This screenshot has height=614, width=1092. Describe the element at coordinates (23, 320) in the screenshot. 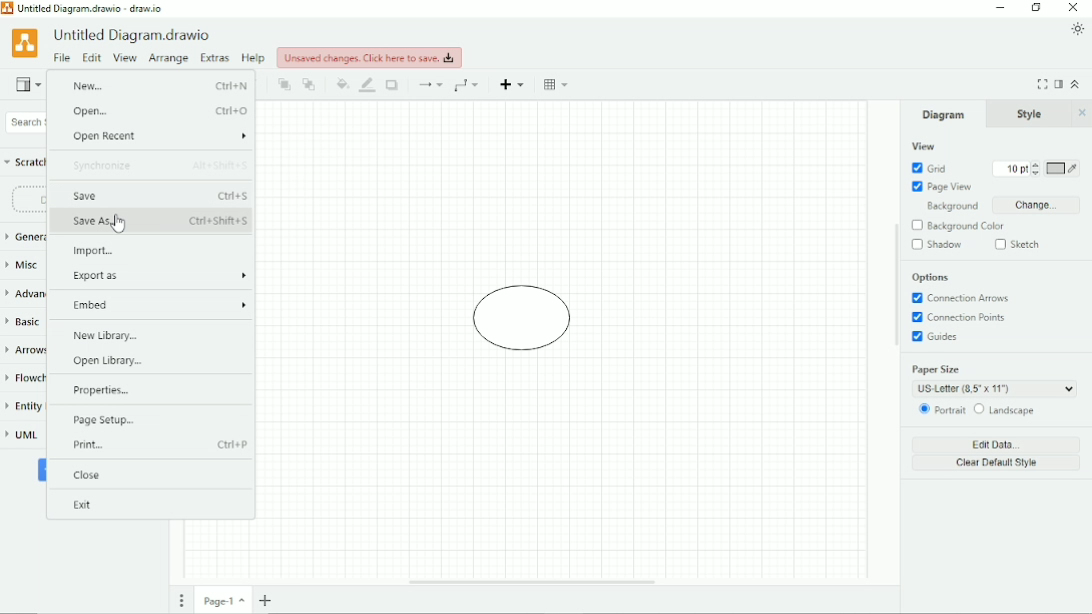

I see `Basic` at that location.